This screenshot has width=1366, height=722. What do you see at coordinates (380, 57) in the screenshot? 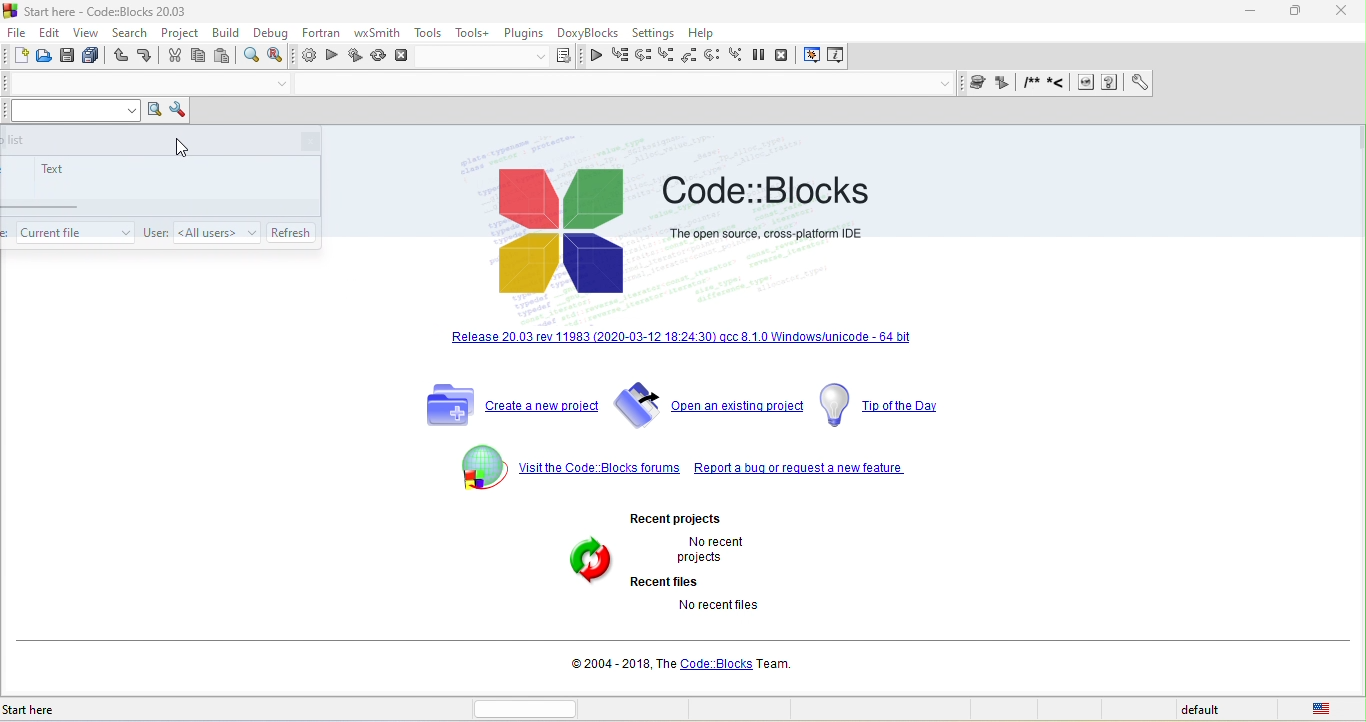
I see `rebuild ` at bounding box center [380, 57].